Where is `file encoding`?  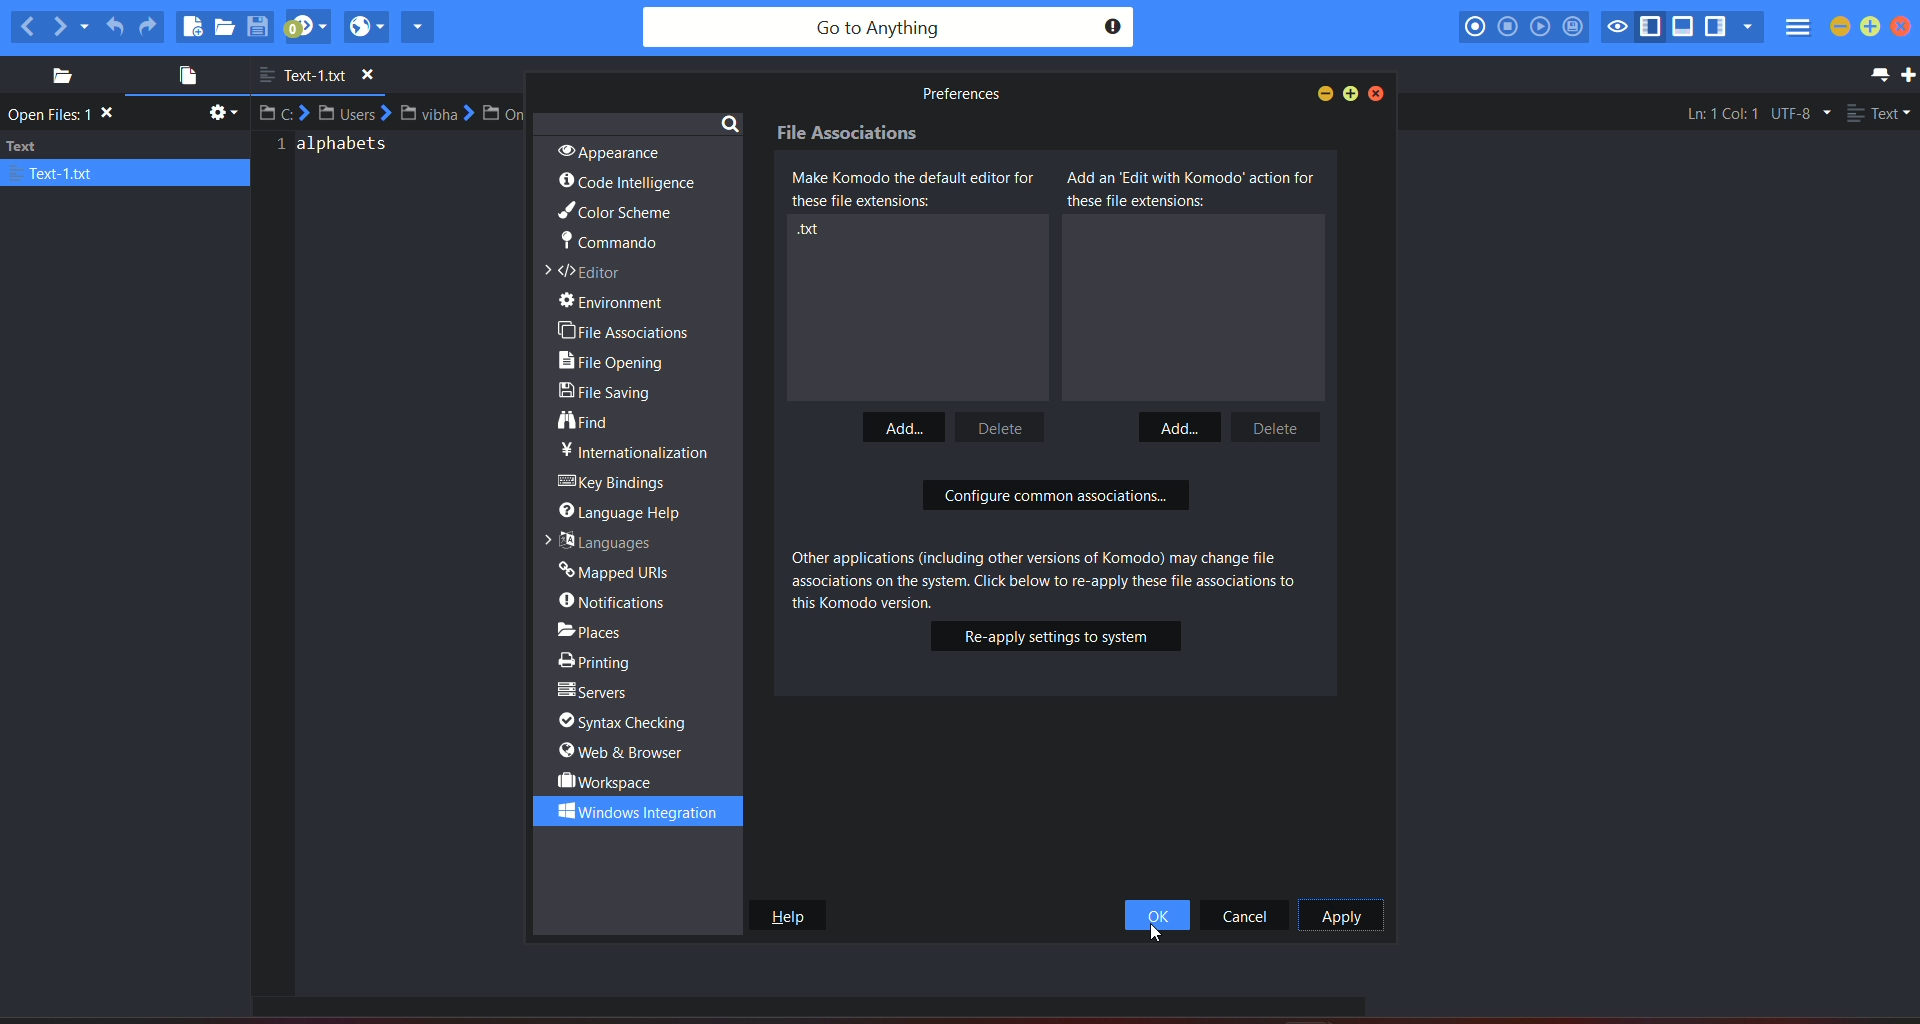 file encoding is located at coordinates (1799, 113).